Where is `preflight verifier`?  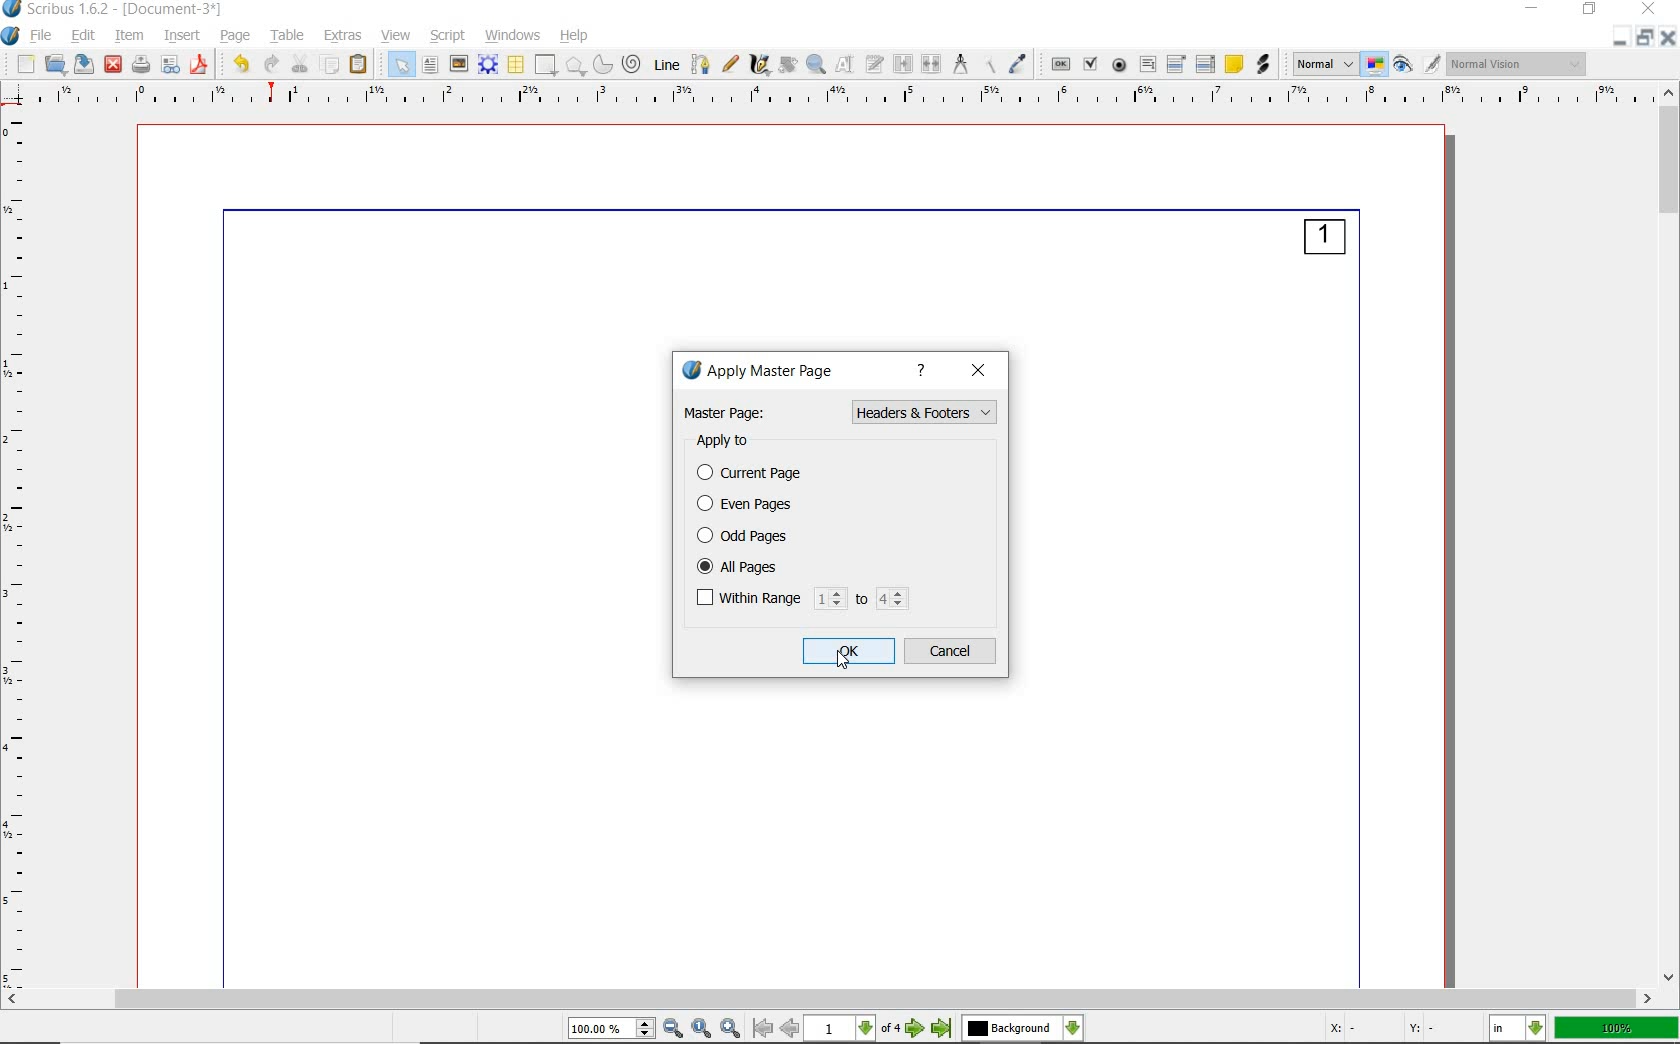
preflight verifier is located at coordinates (172, 65).